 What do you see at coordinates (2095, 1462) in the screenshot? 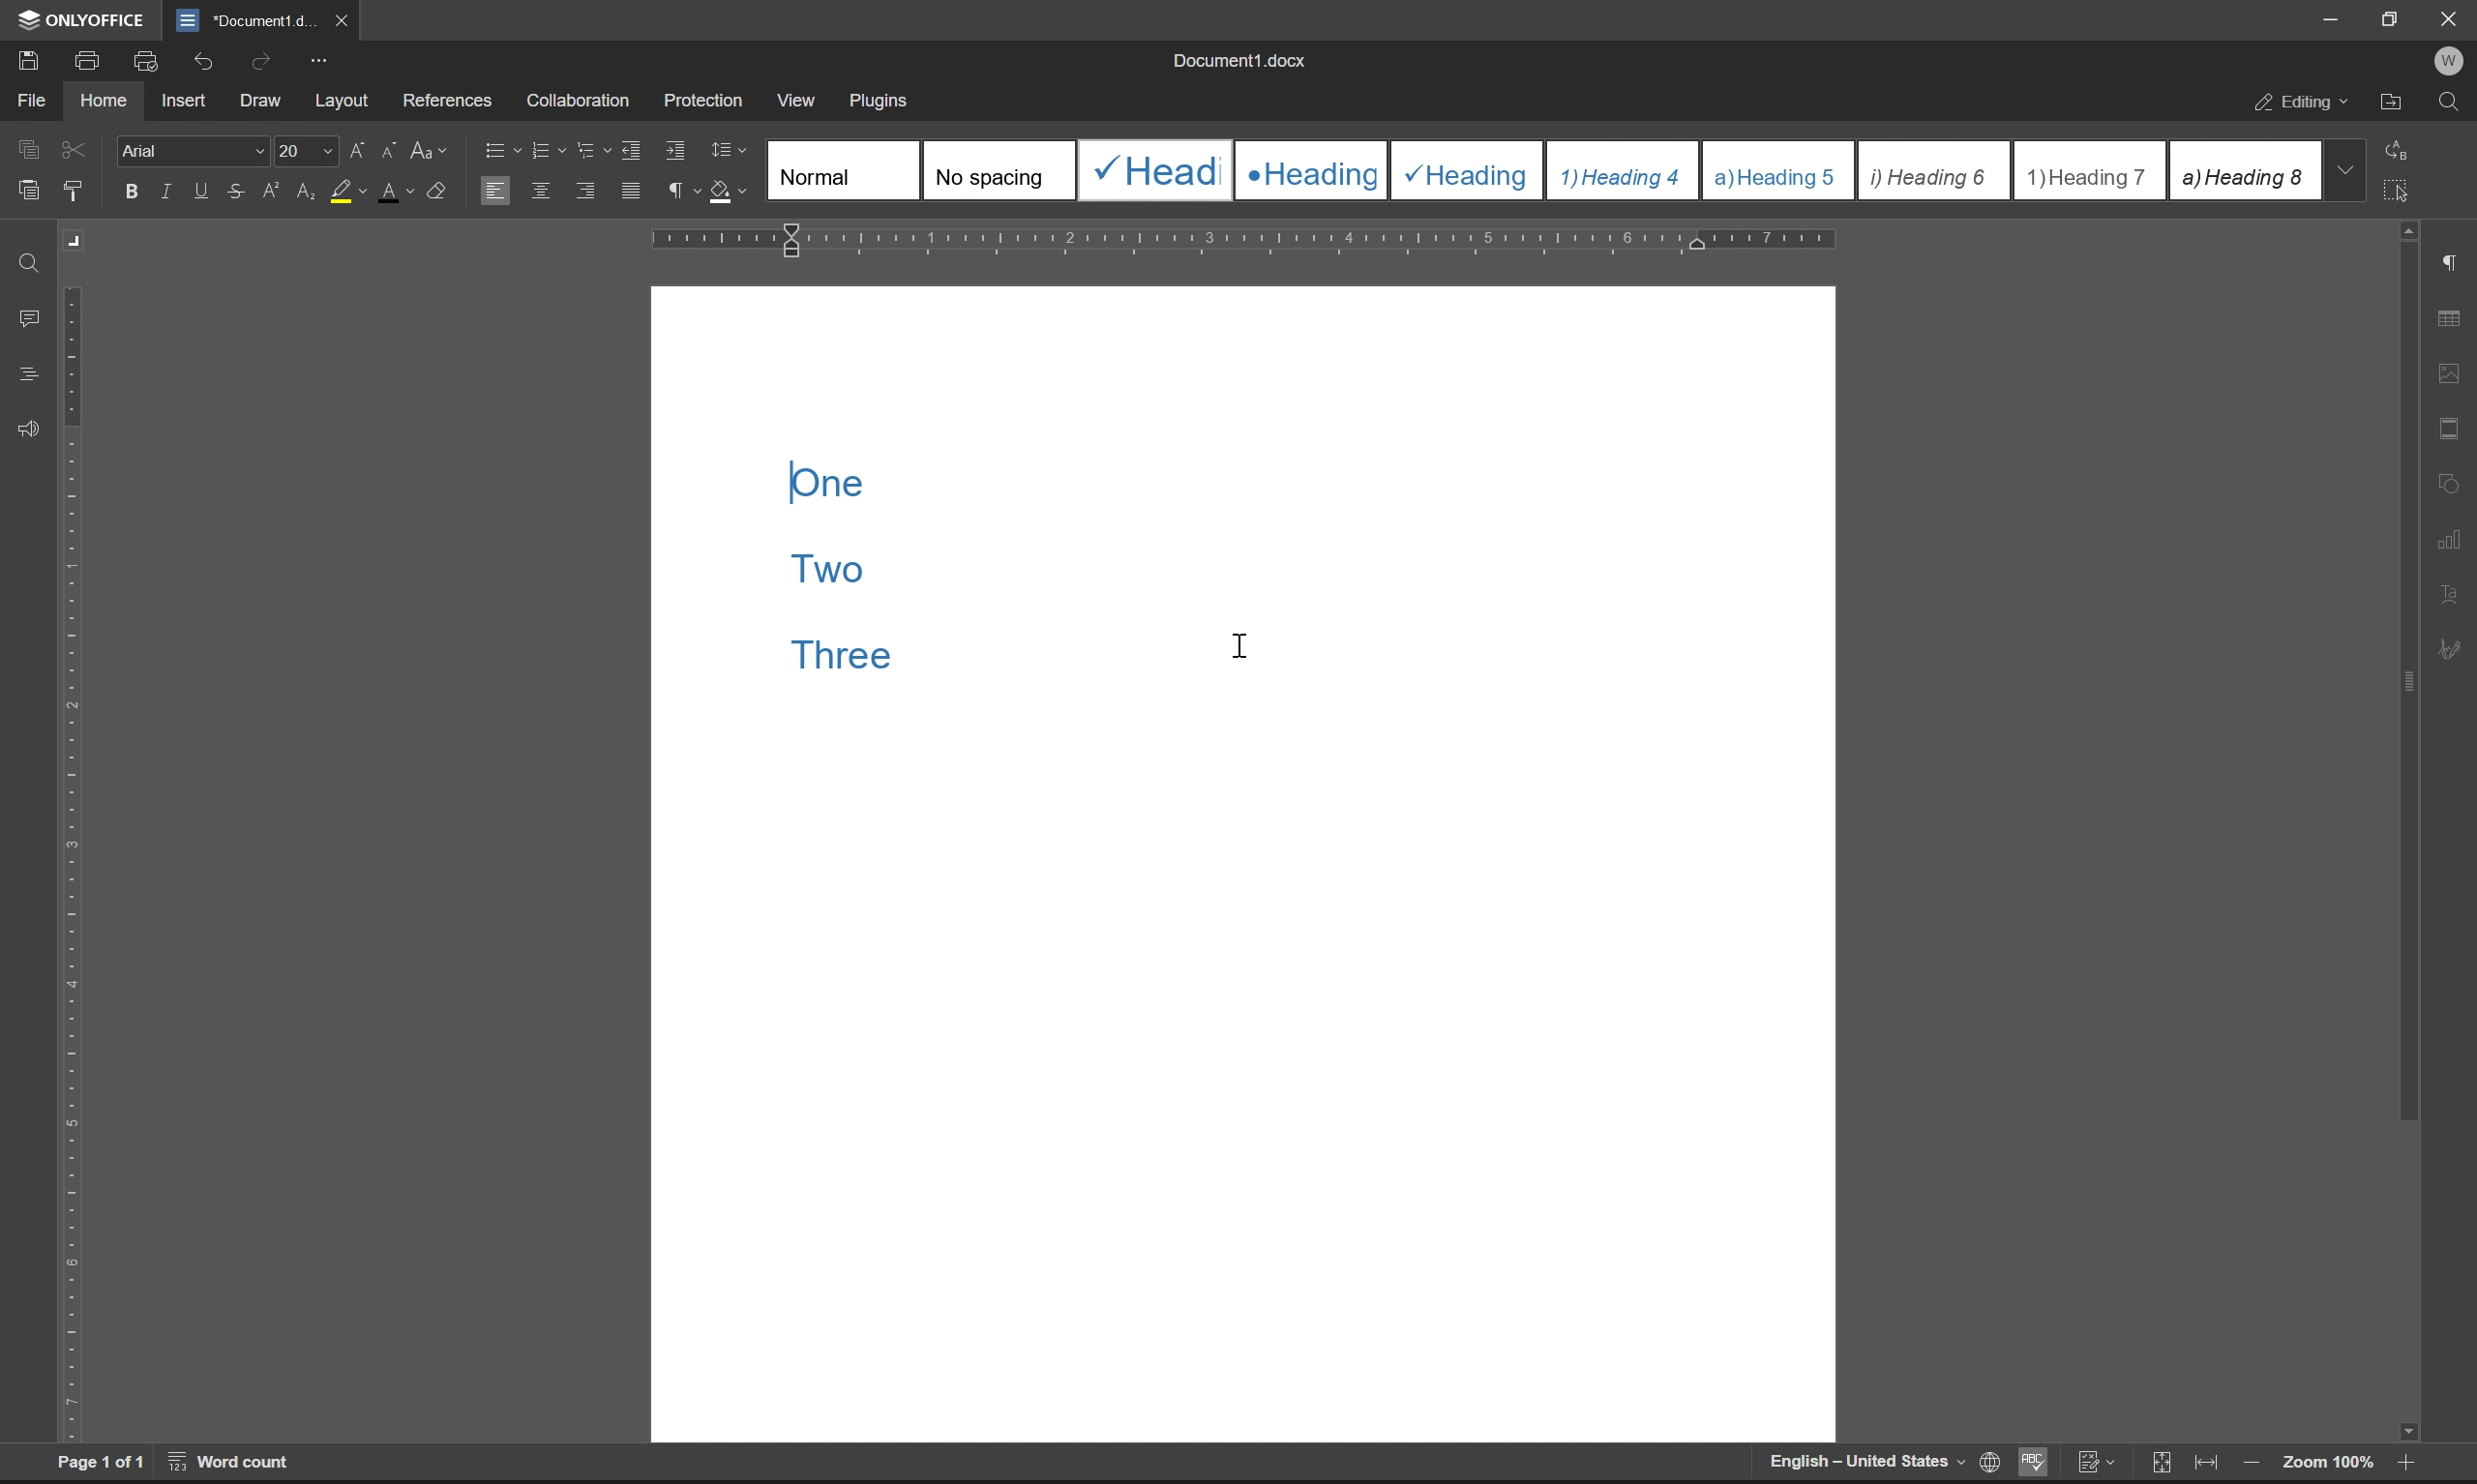
I see `track changes` at bounding box center [2095, 1462].